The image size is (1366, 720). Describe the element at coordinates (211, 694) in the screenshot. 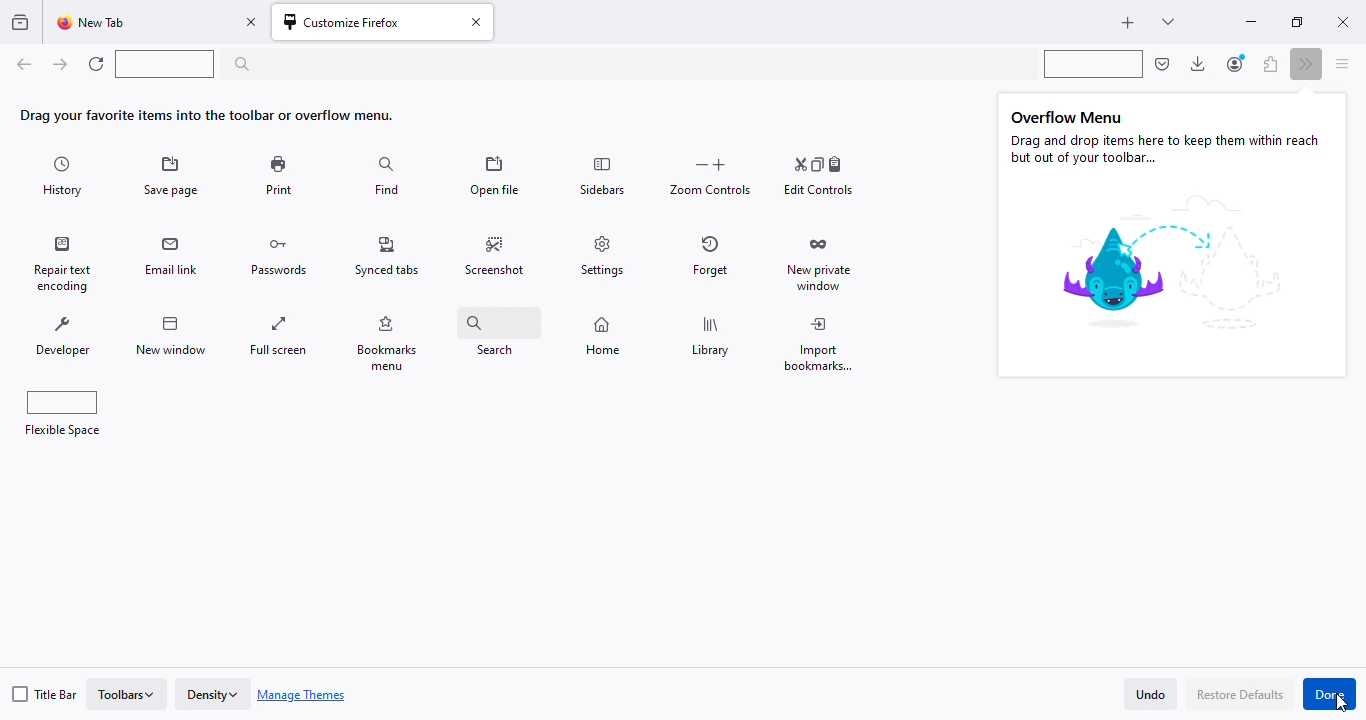

I see `density` at that location.